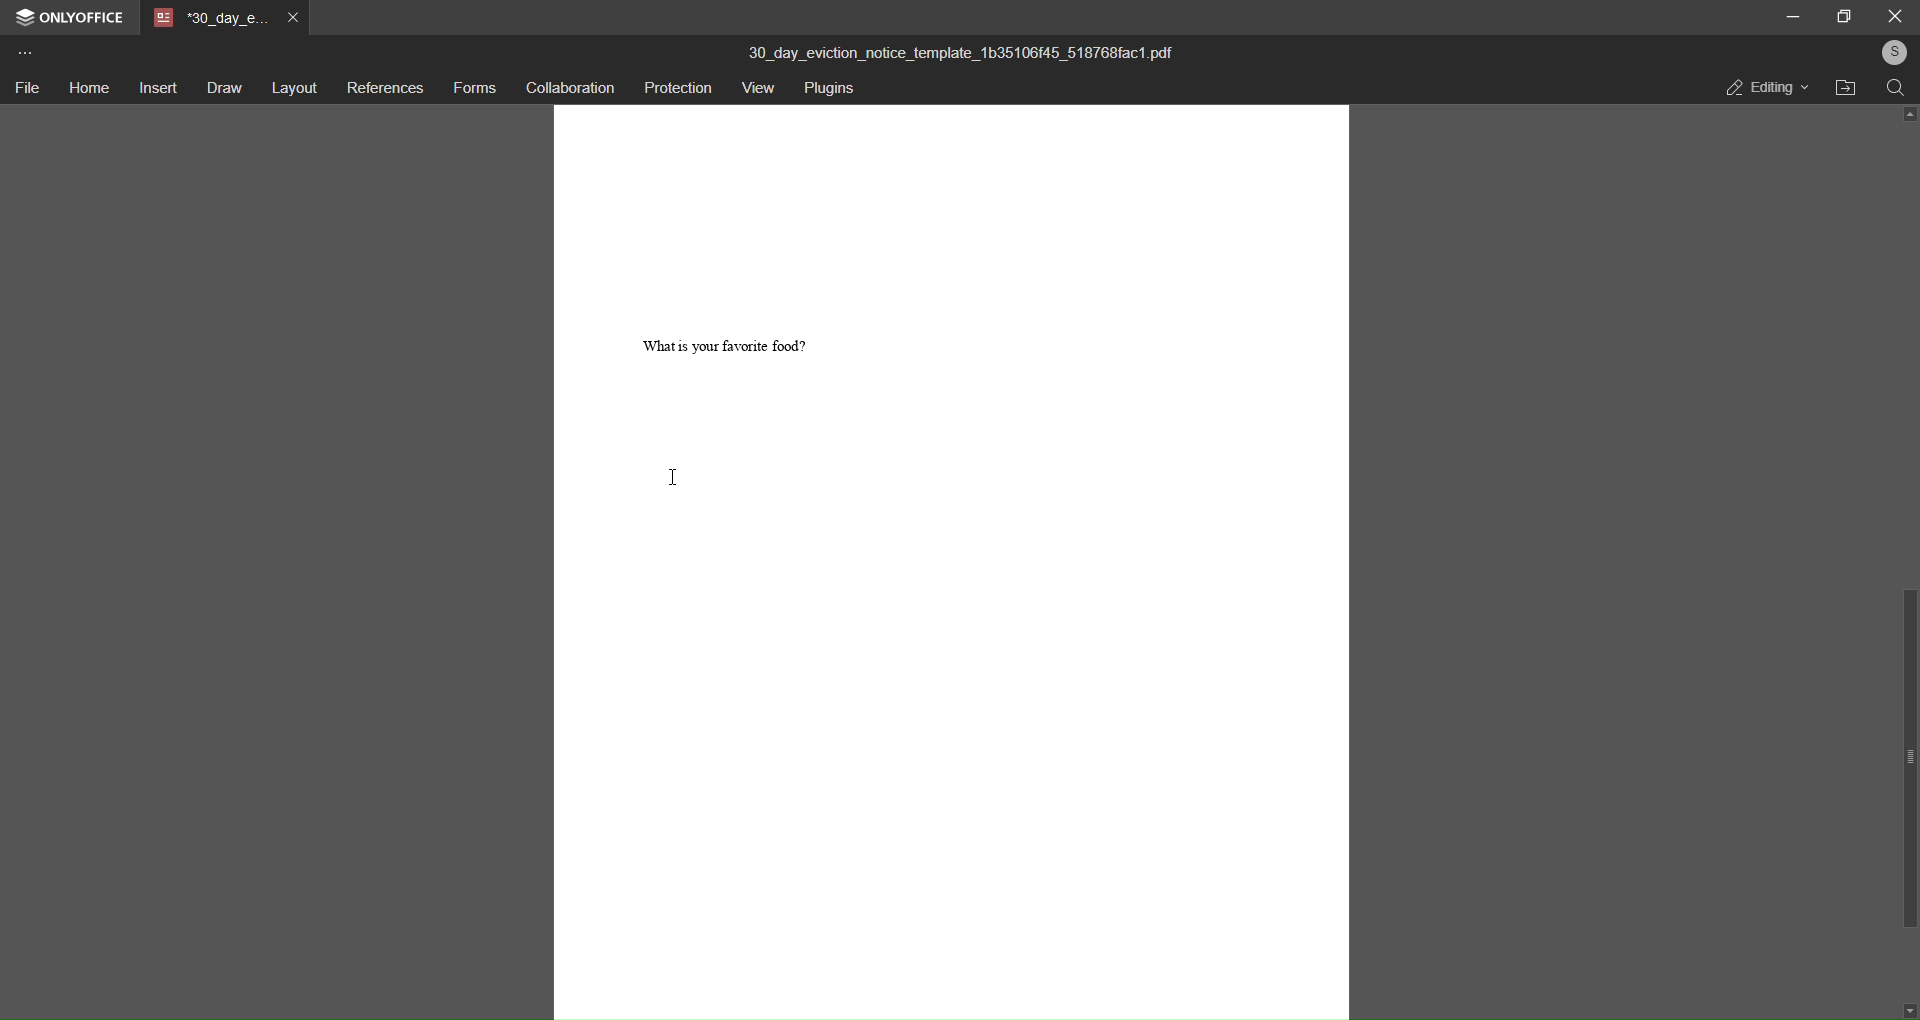 This screenshot has height=1020, width=1920. What do you see at coordinates (157, 88) in the screenshot?
I see `insert` at bounding box center [157, 88].